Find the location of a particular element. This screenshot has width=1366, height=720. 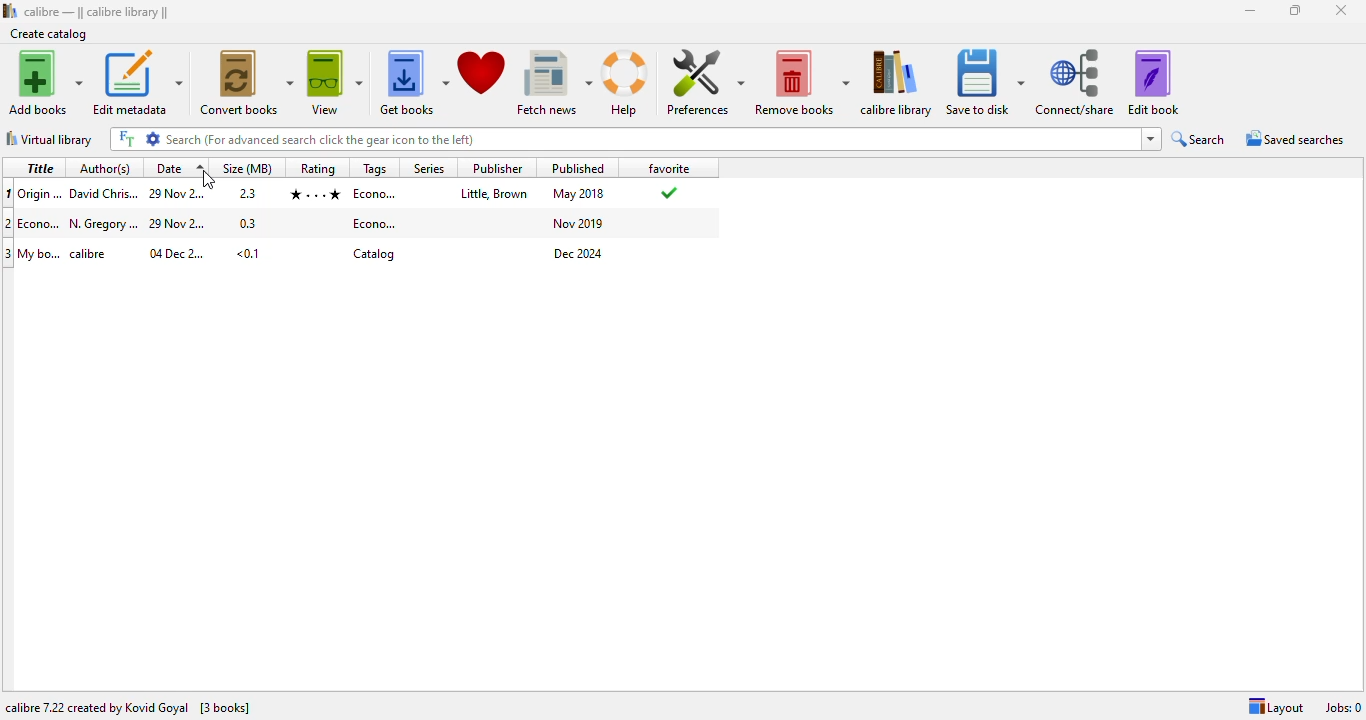

close is located at coordinates (1340, 10).